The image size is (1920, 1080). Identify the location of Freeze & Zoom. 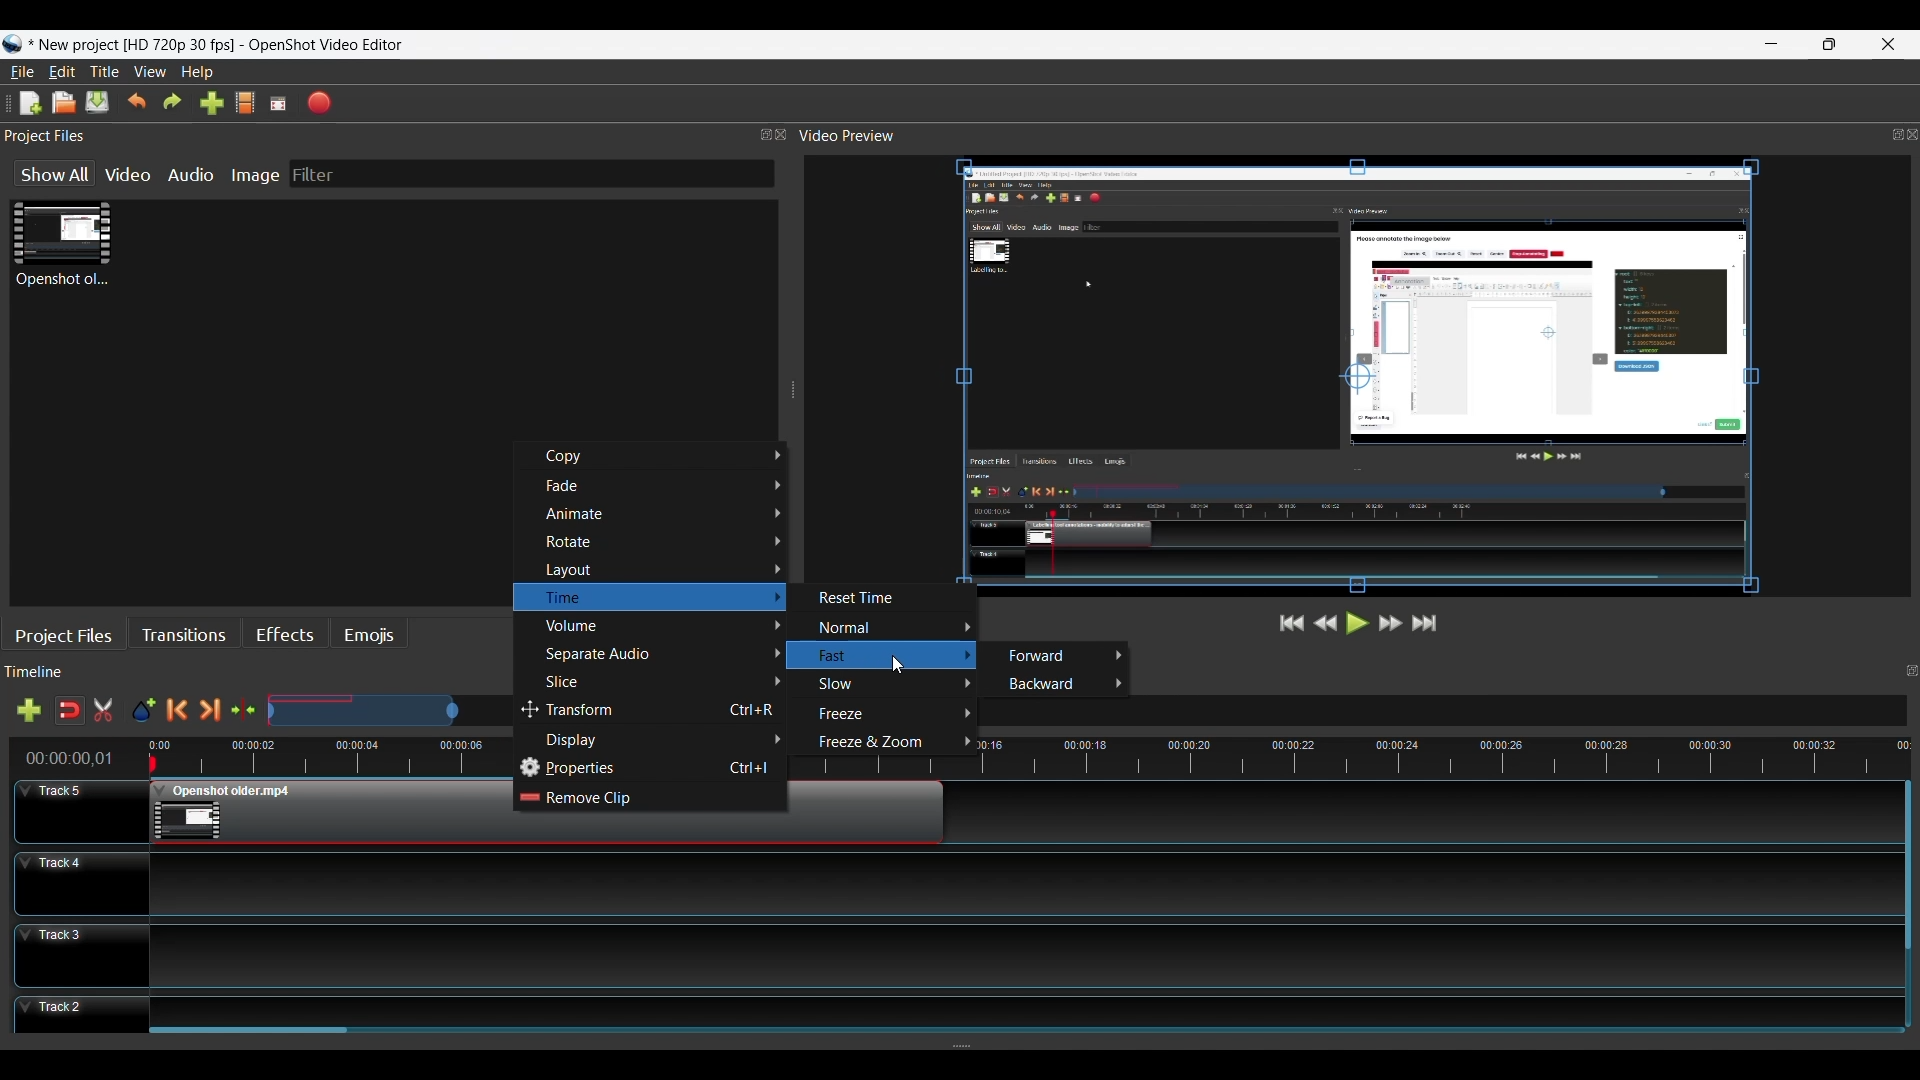
(887, 743).